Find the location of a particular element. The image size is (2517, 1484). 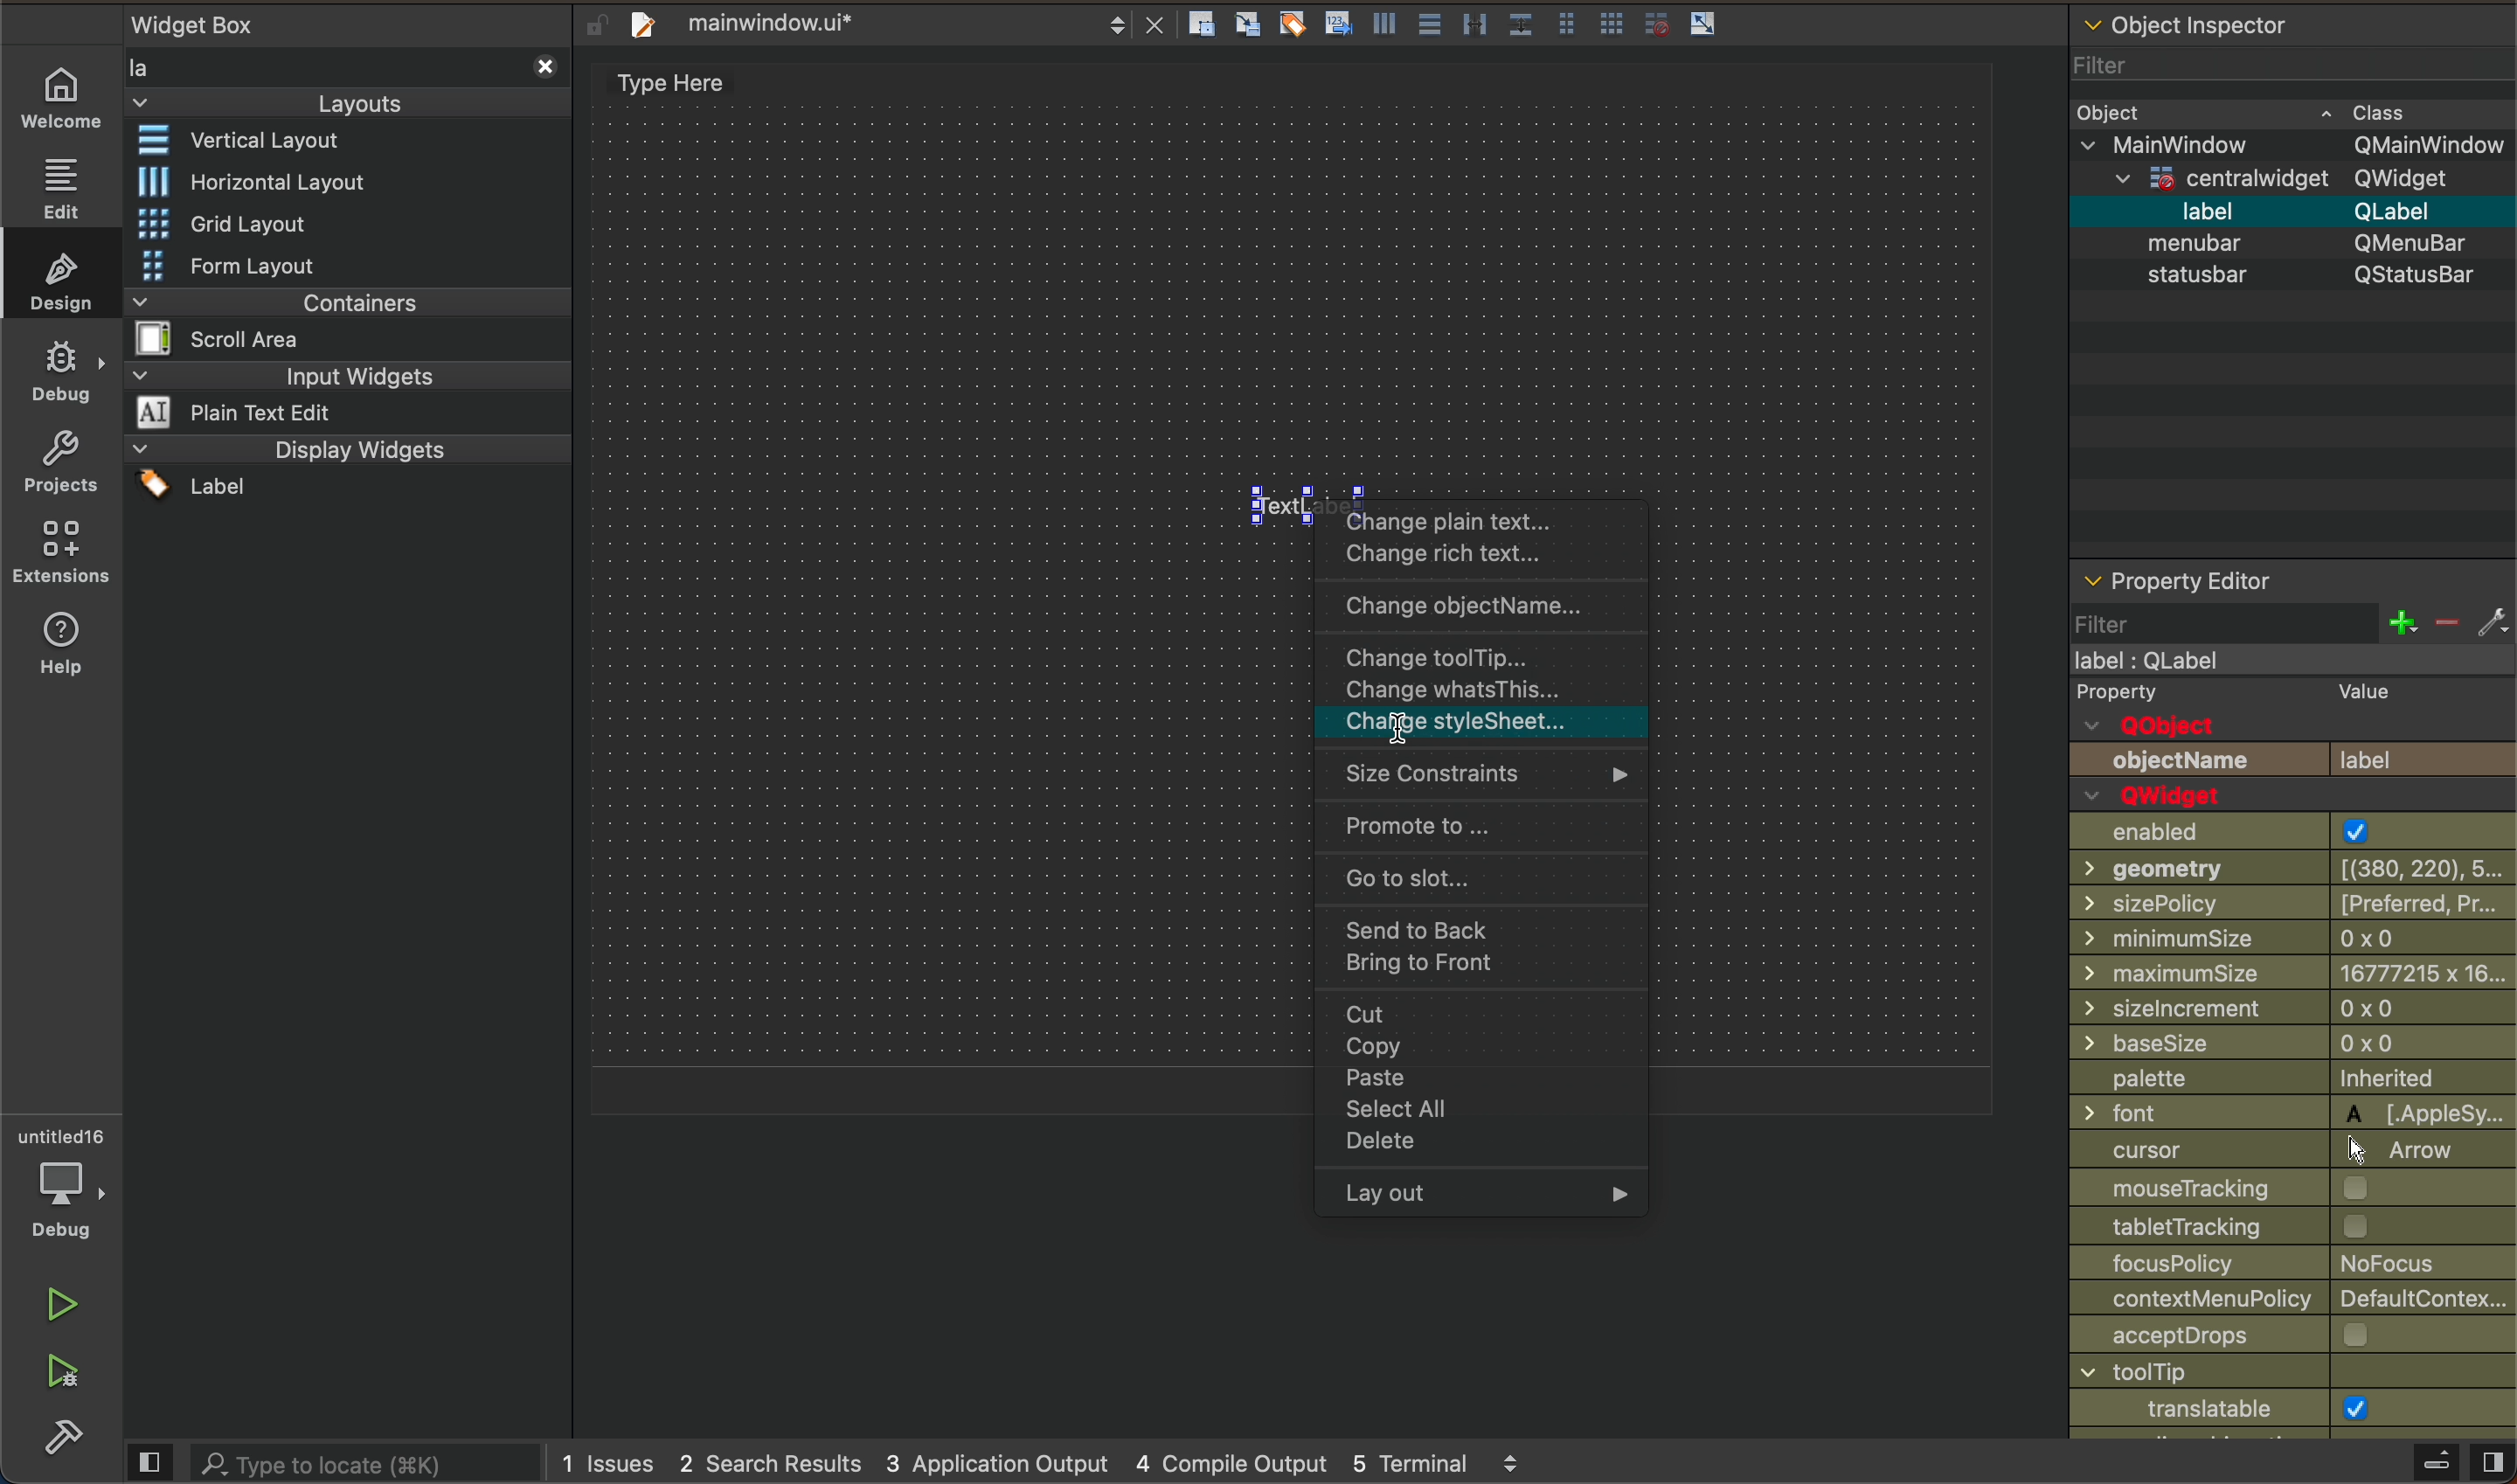

size contraints is located at coordinates (1483, 780).